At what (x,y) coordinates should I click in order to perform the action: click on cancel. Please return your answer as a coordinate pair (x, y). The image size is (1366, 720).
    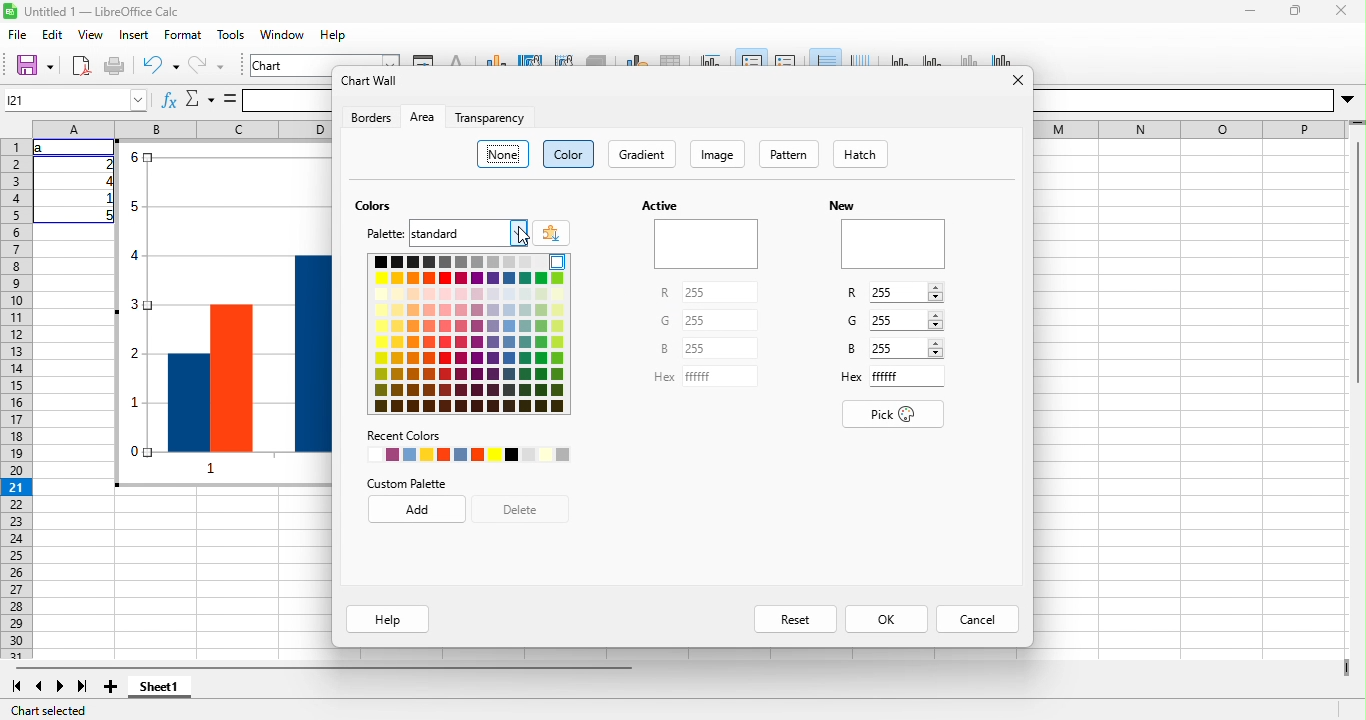
    Looking at the image, I should click on (977, 619).